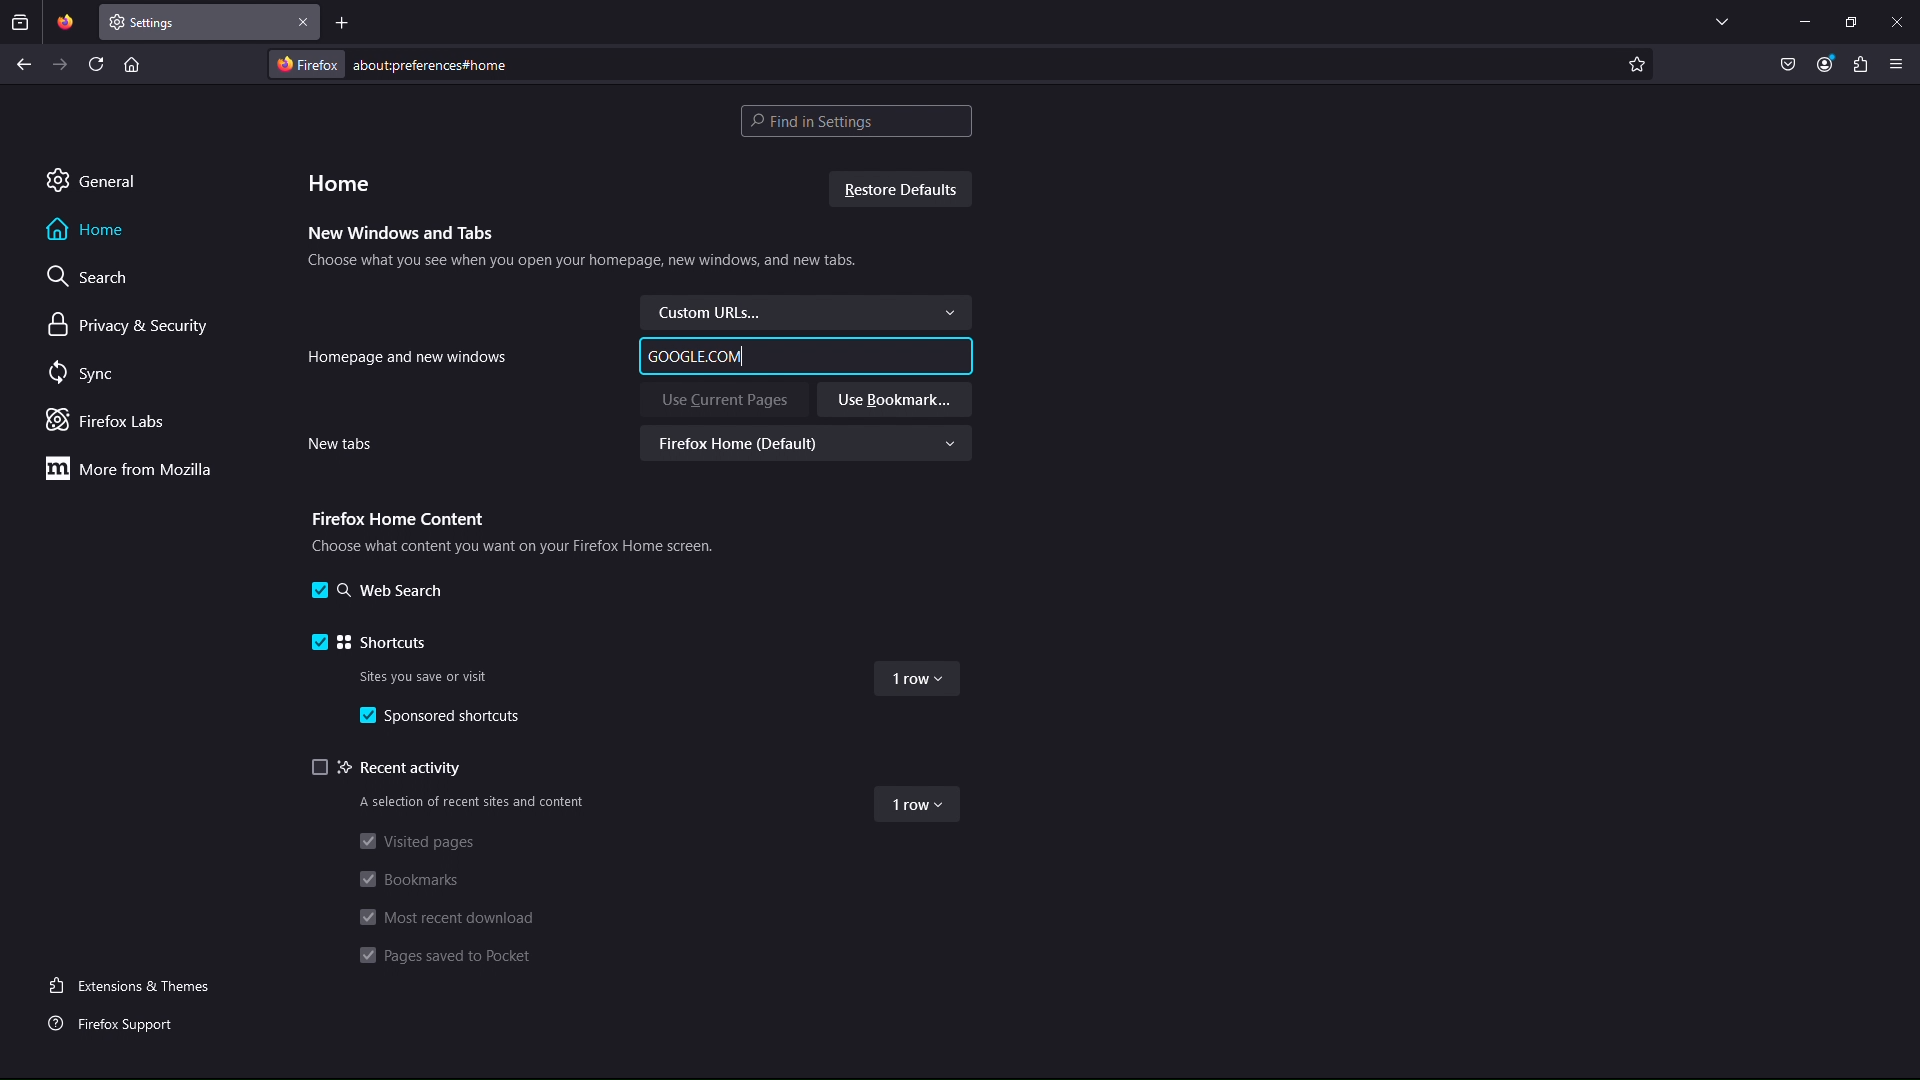  What do you see at coordinates (1636, 64) in the screenshot?
I see `Add to favorite` at bounding box center [1636, 64].